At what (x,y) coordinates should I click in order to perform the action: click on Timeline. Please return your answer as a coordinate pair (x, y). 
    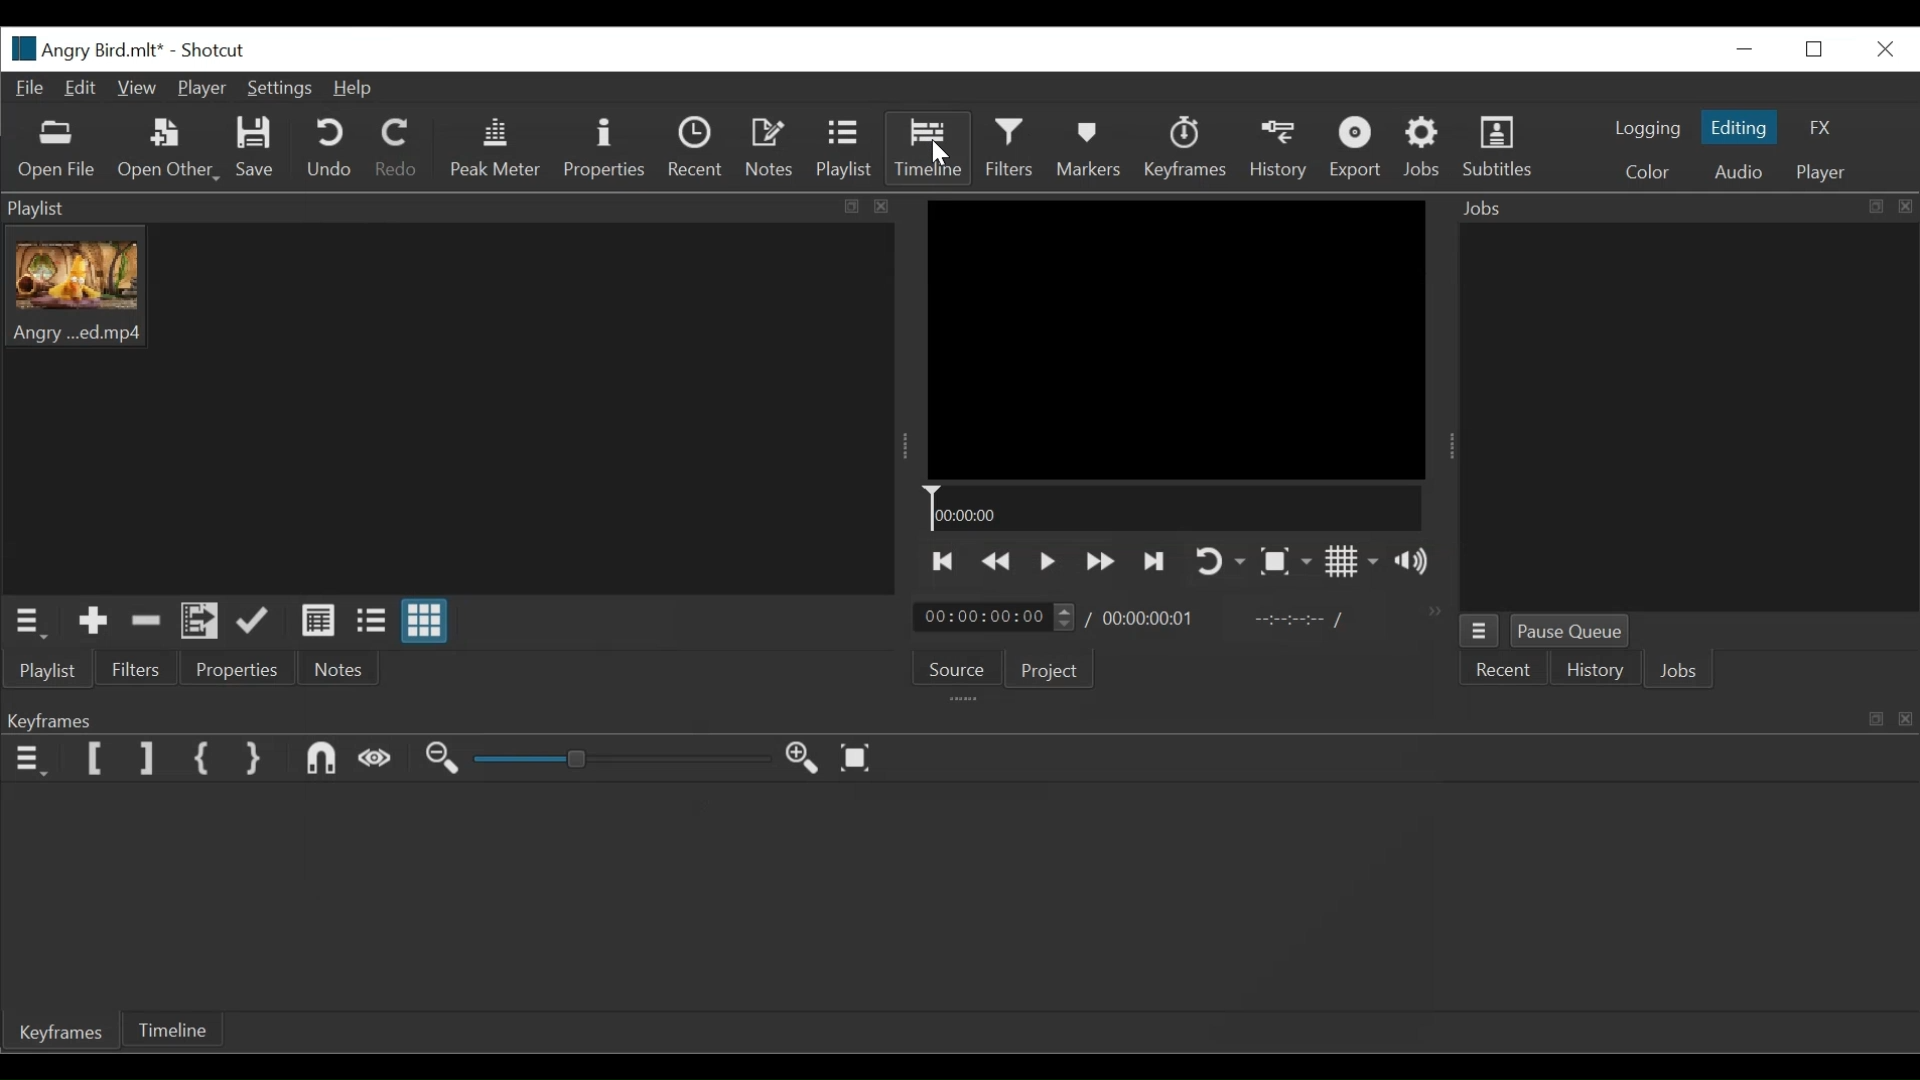
    Looking at the image, I should click on (928, 147).